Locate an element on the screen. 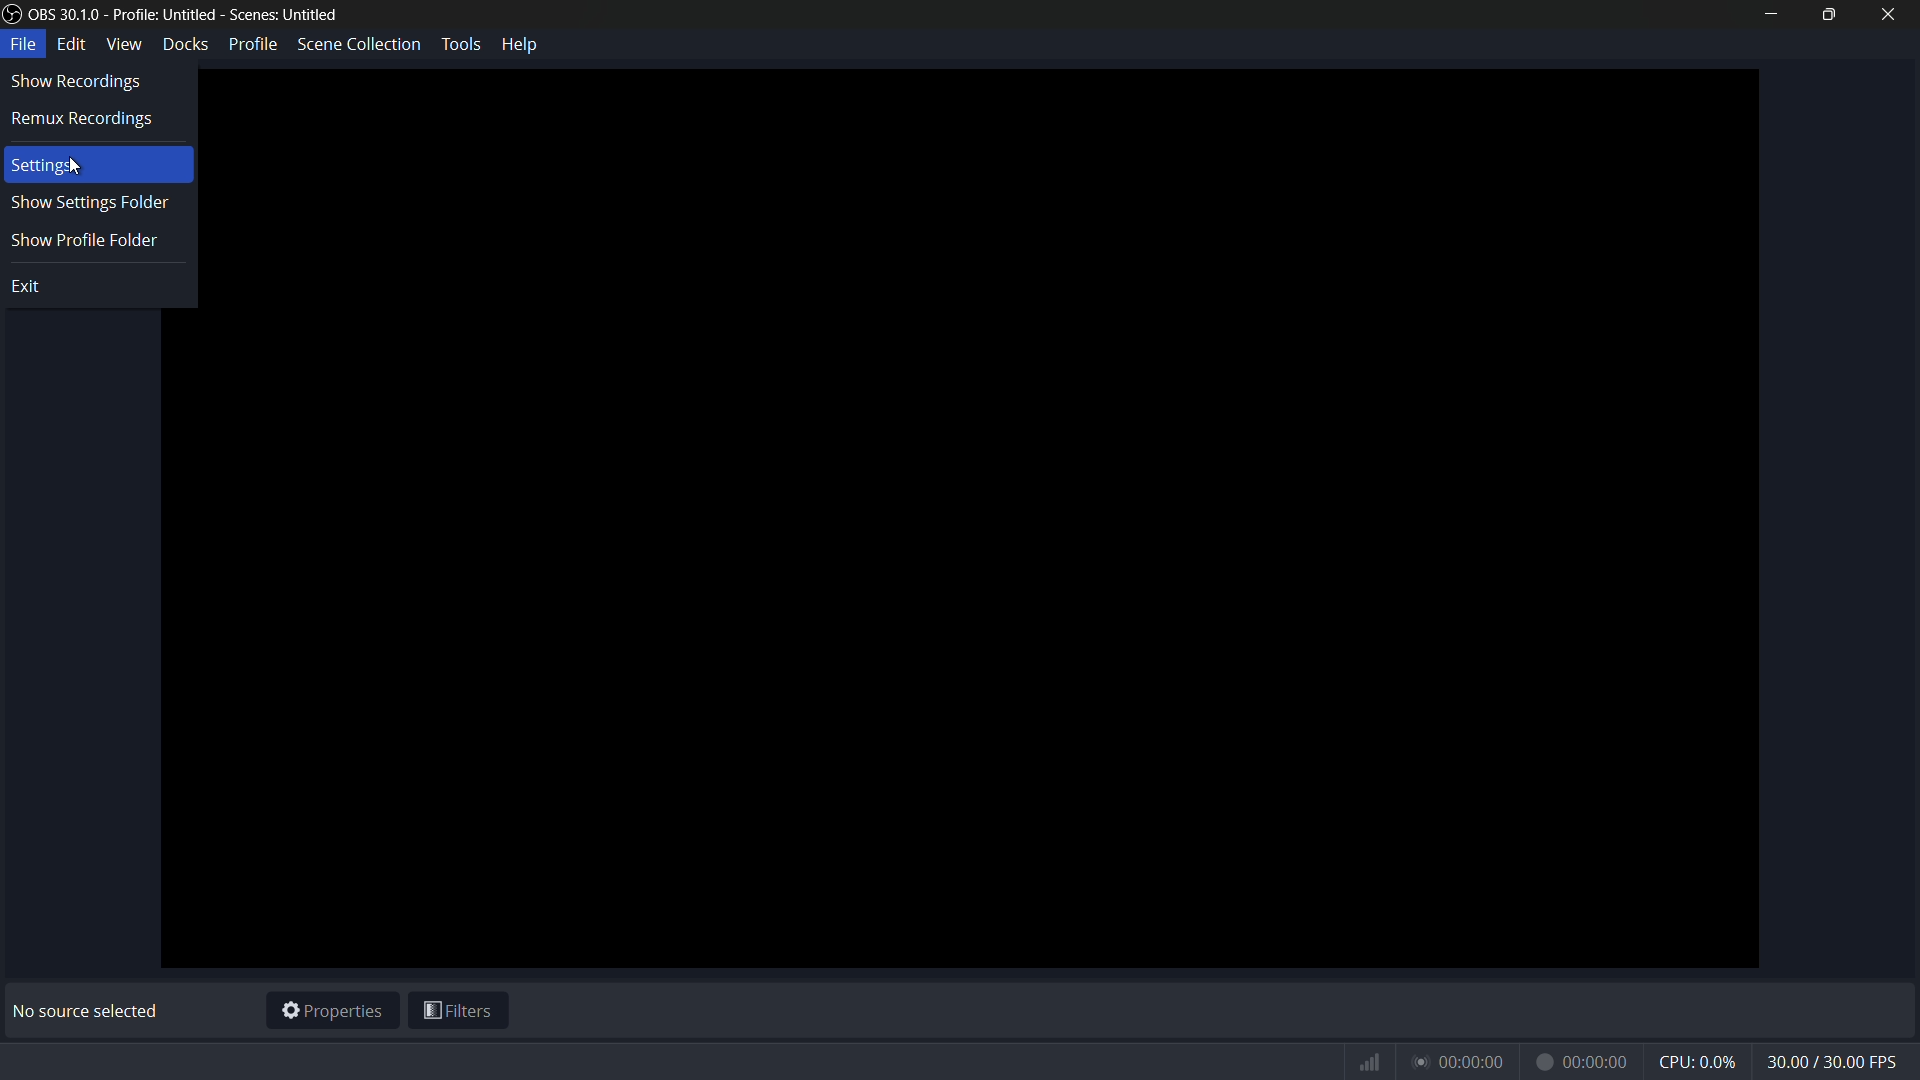  properties is located at coordinates (332, 1012).